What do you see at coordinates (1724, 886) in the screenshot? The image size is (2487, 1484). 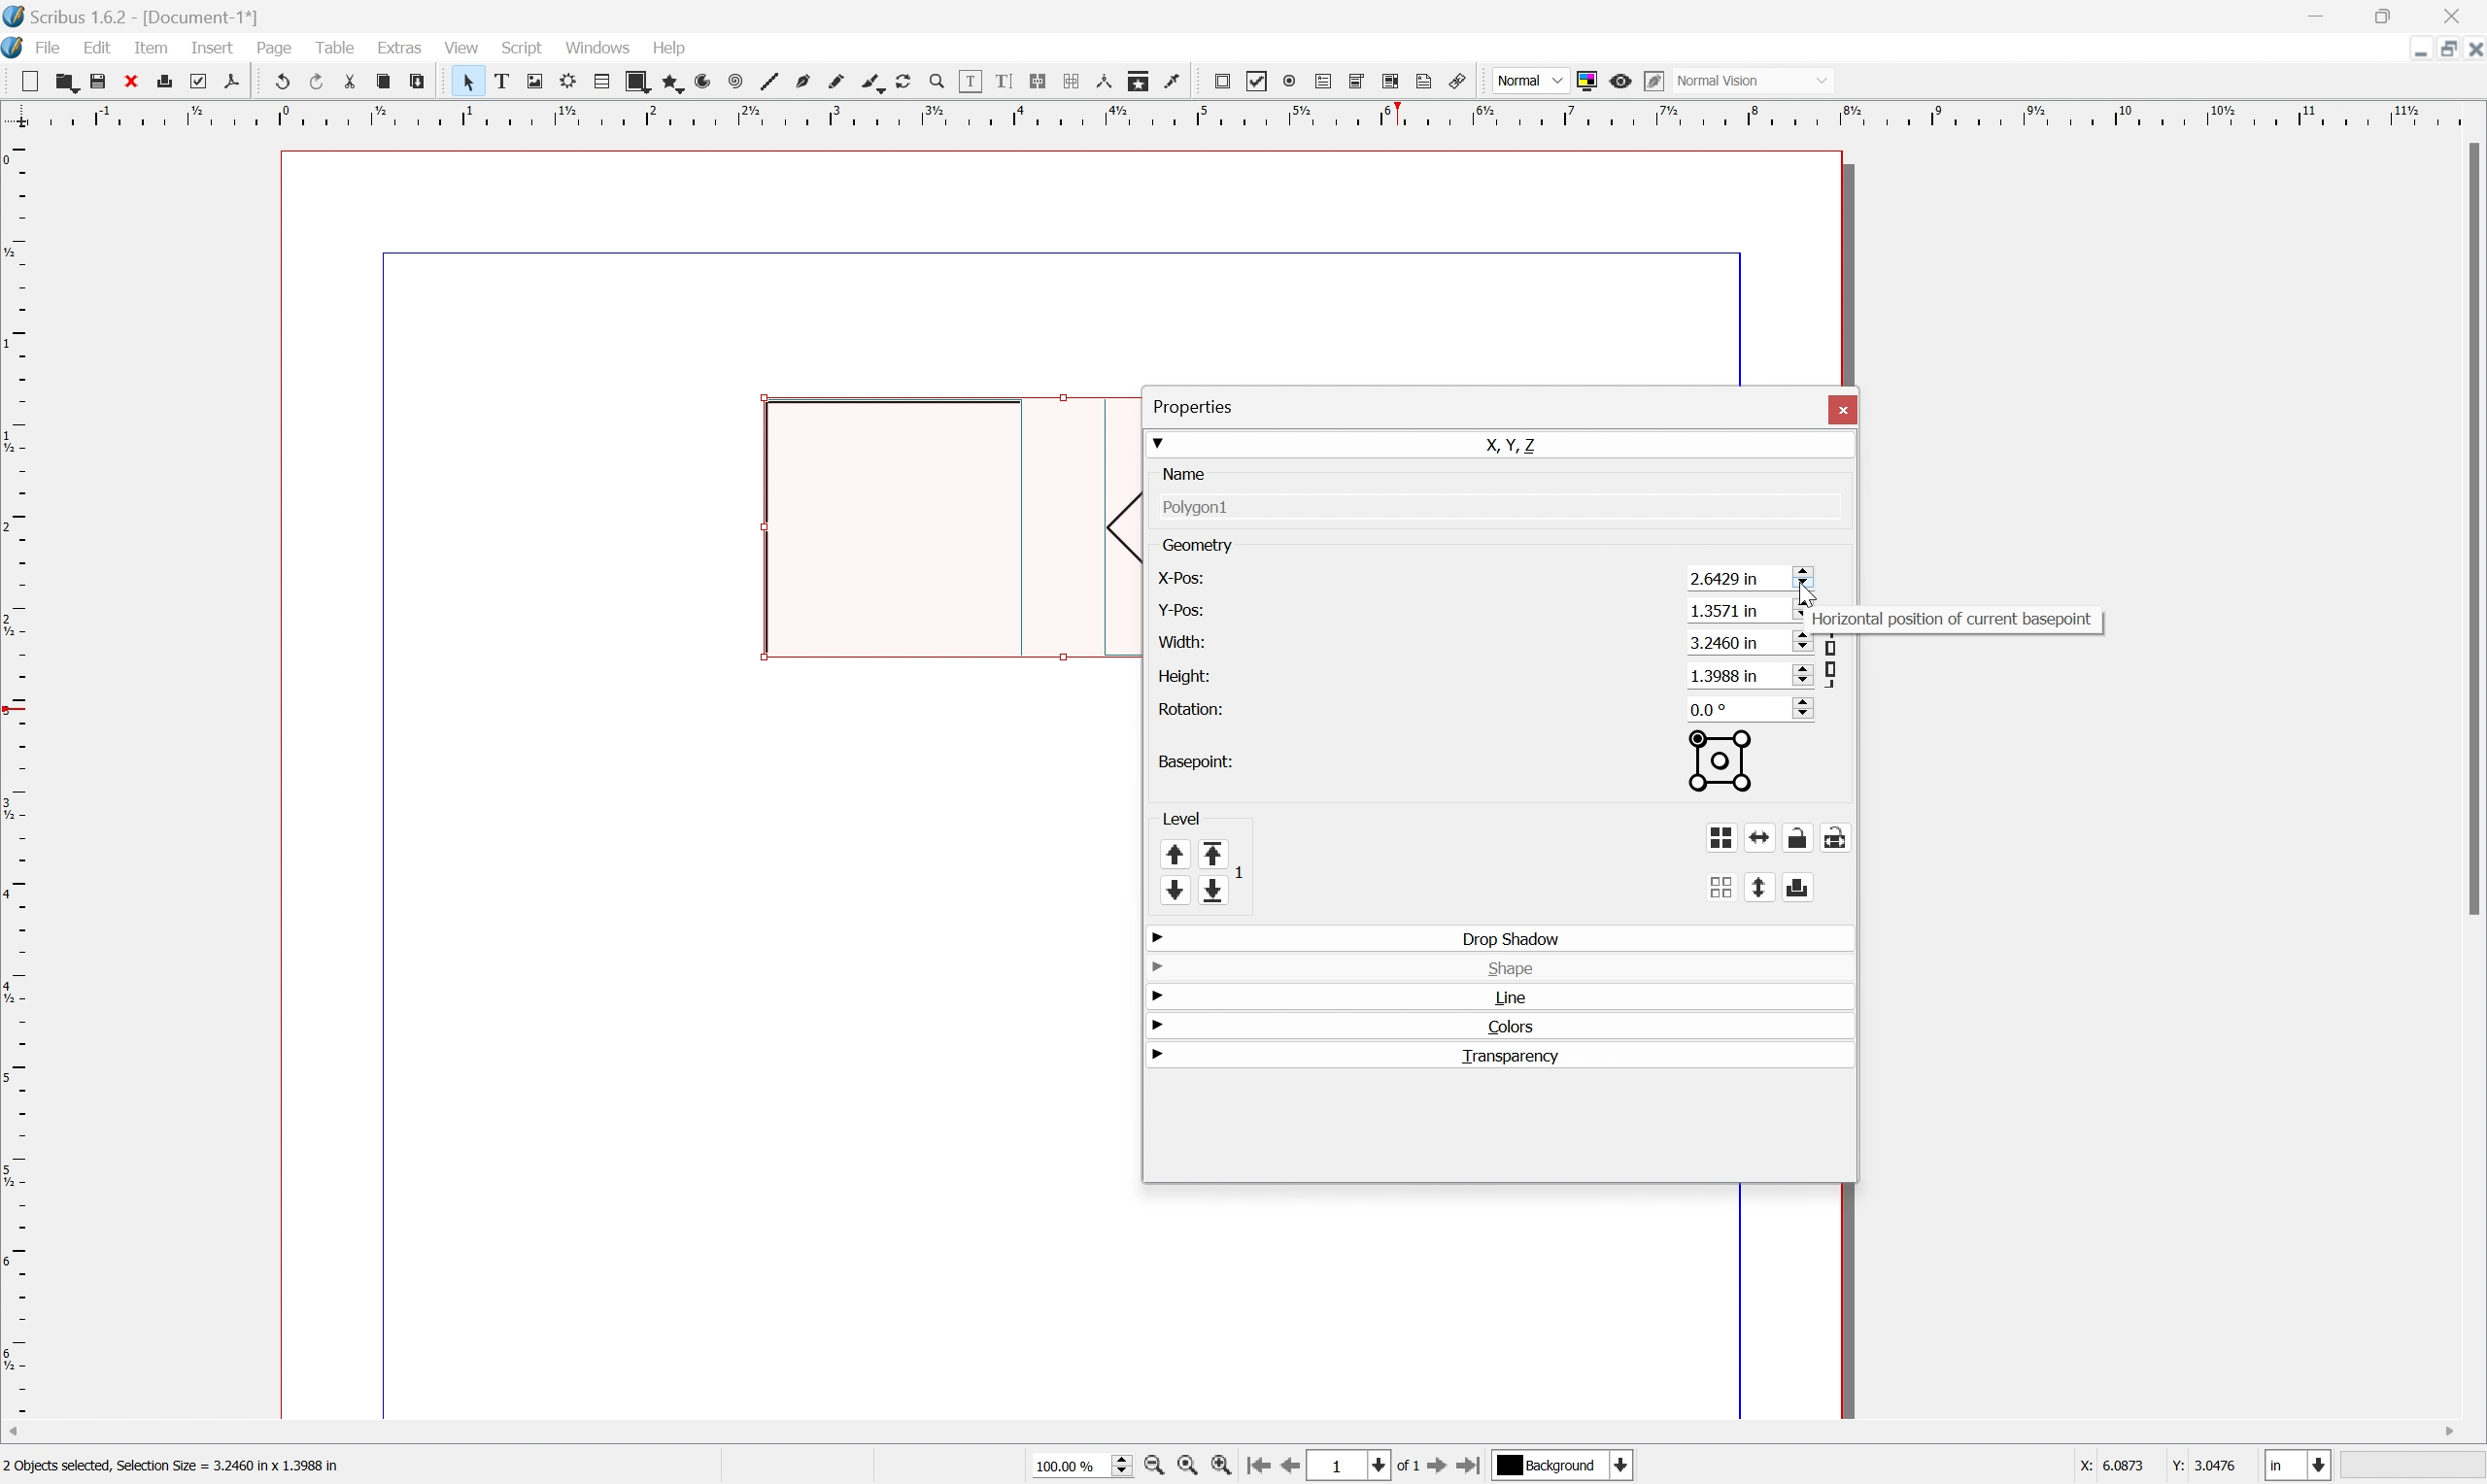 I see `ungroup object` at bounding box center [1724, 886].